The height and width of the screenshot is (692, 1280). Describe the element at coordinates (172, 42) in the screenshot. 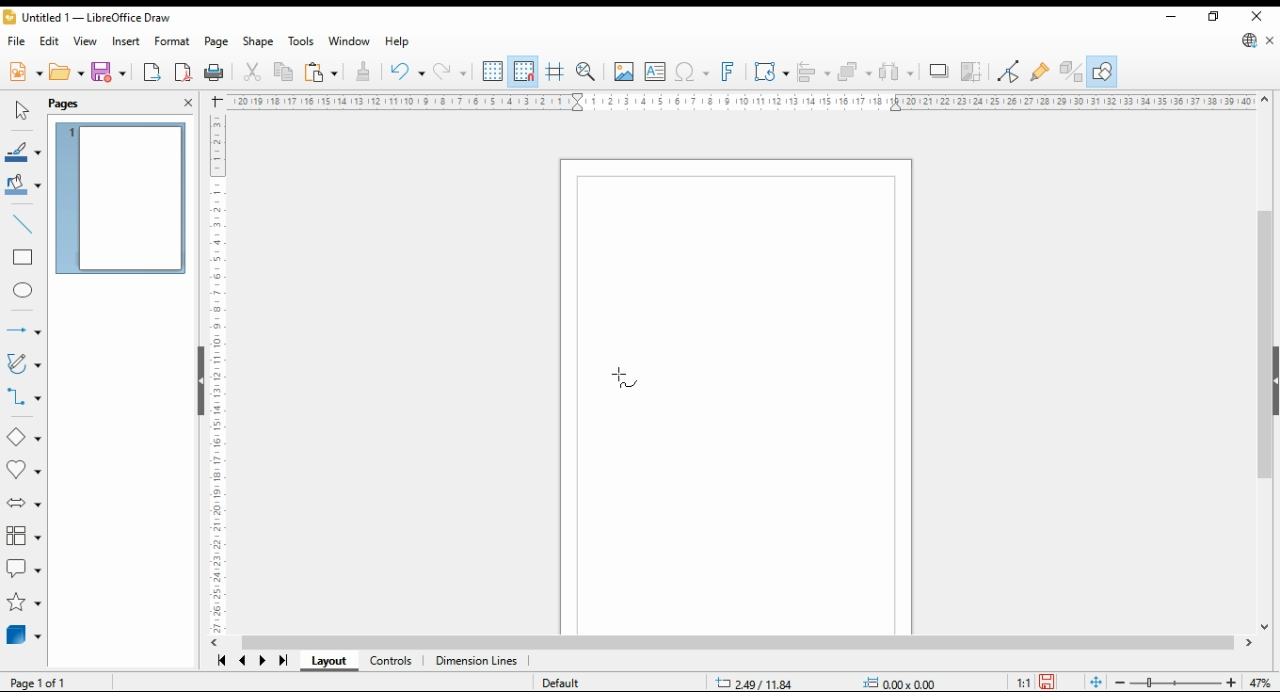

I see `format` at that location.